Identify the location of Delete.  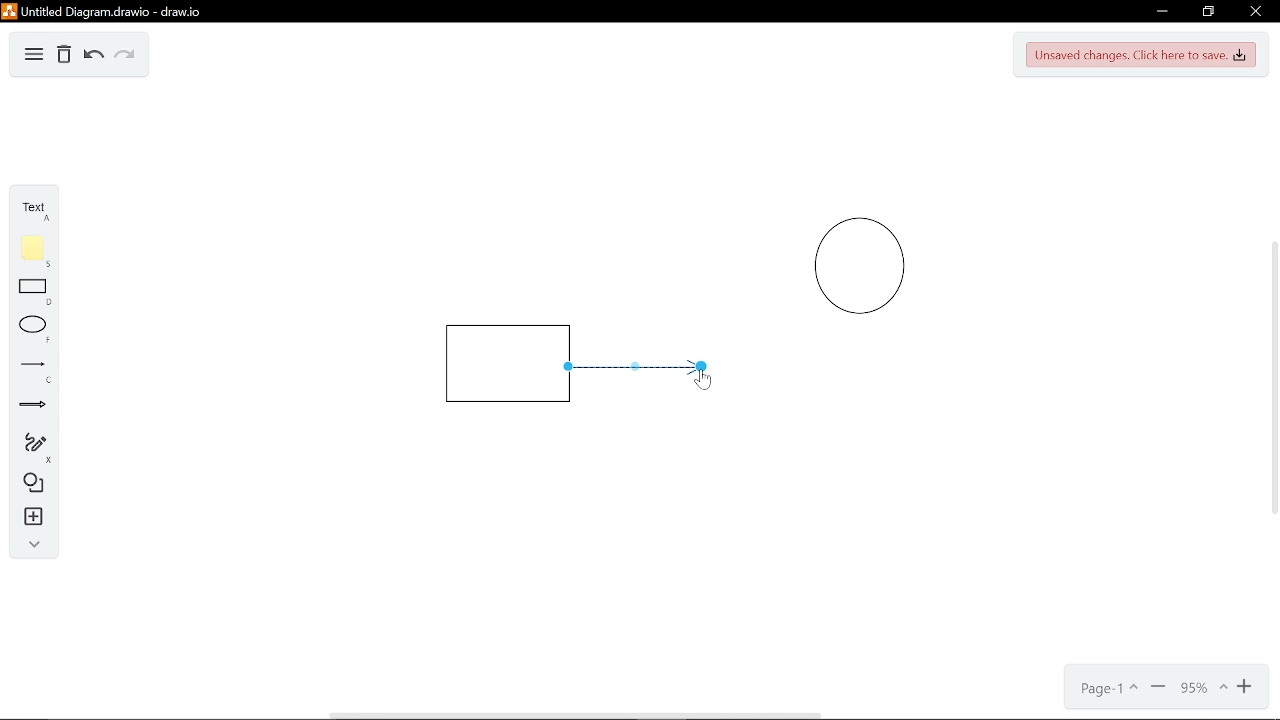
(64, 56).